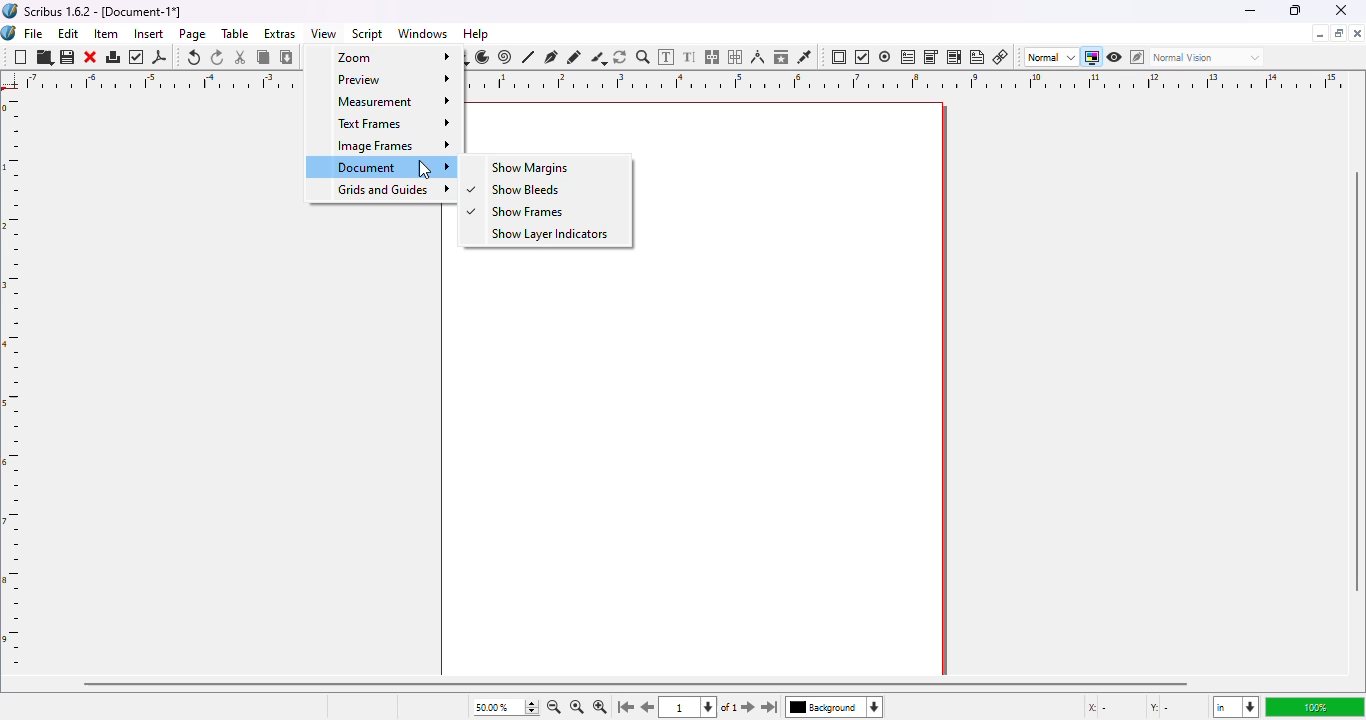 This screenshot has width=1366, height=720. What do you see at coordinates (34, 33) in the screenshot?
I see `file` at bounding box center [34, 33].